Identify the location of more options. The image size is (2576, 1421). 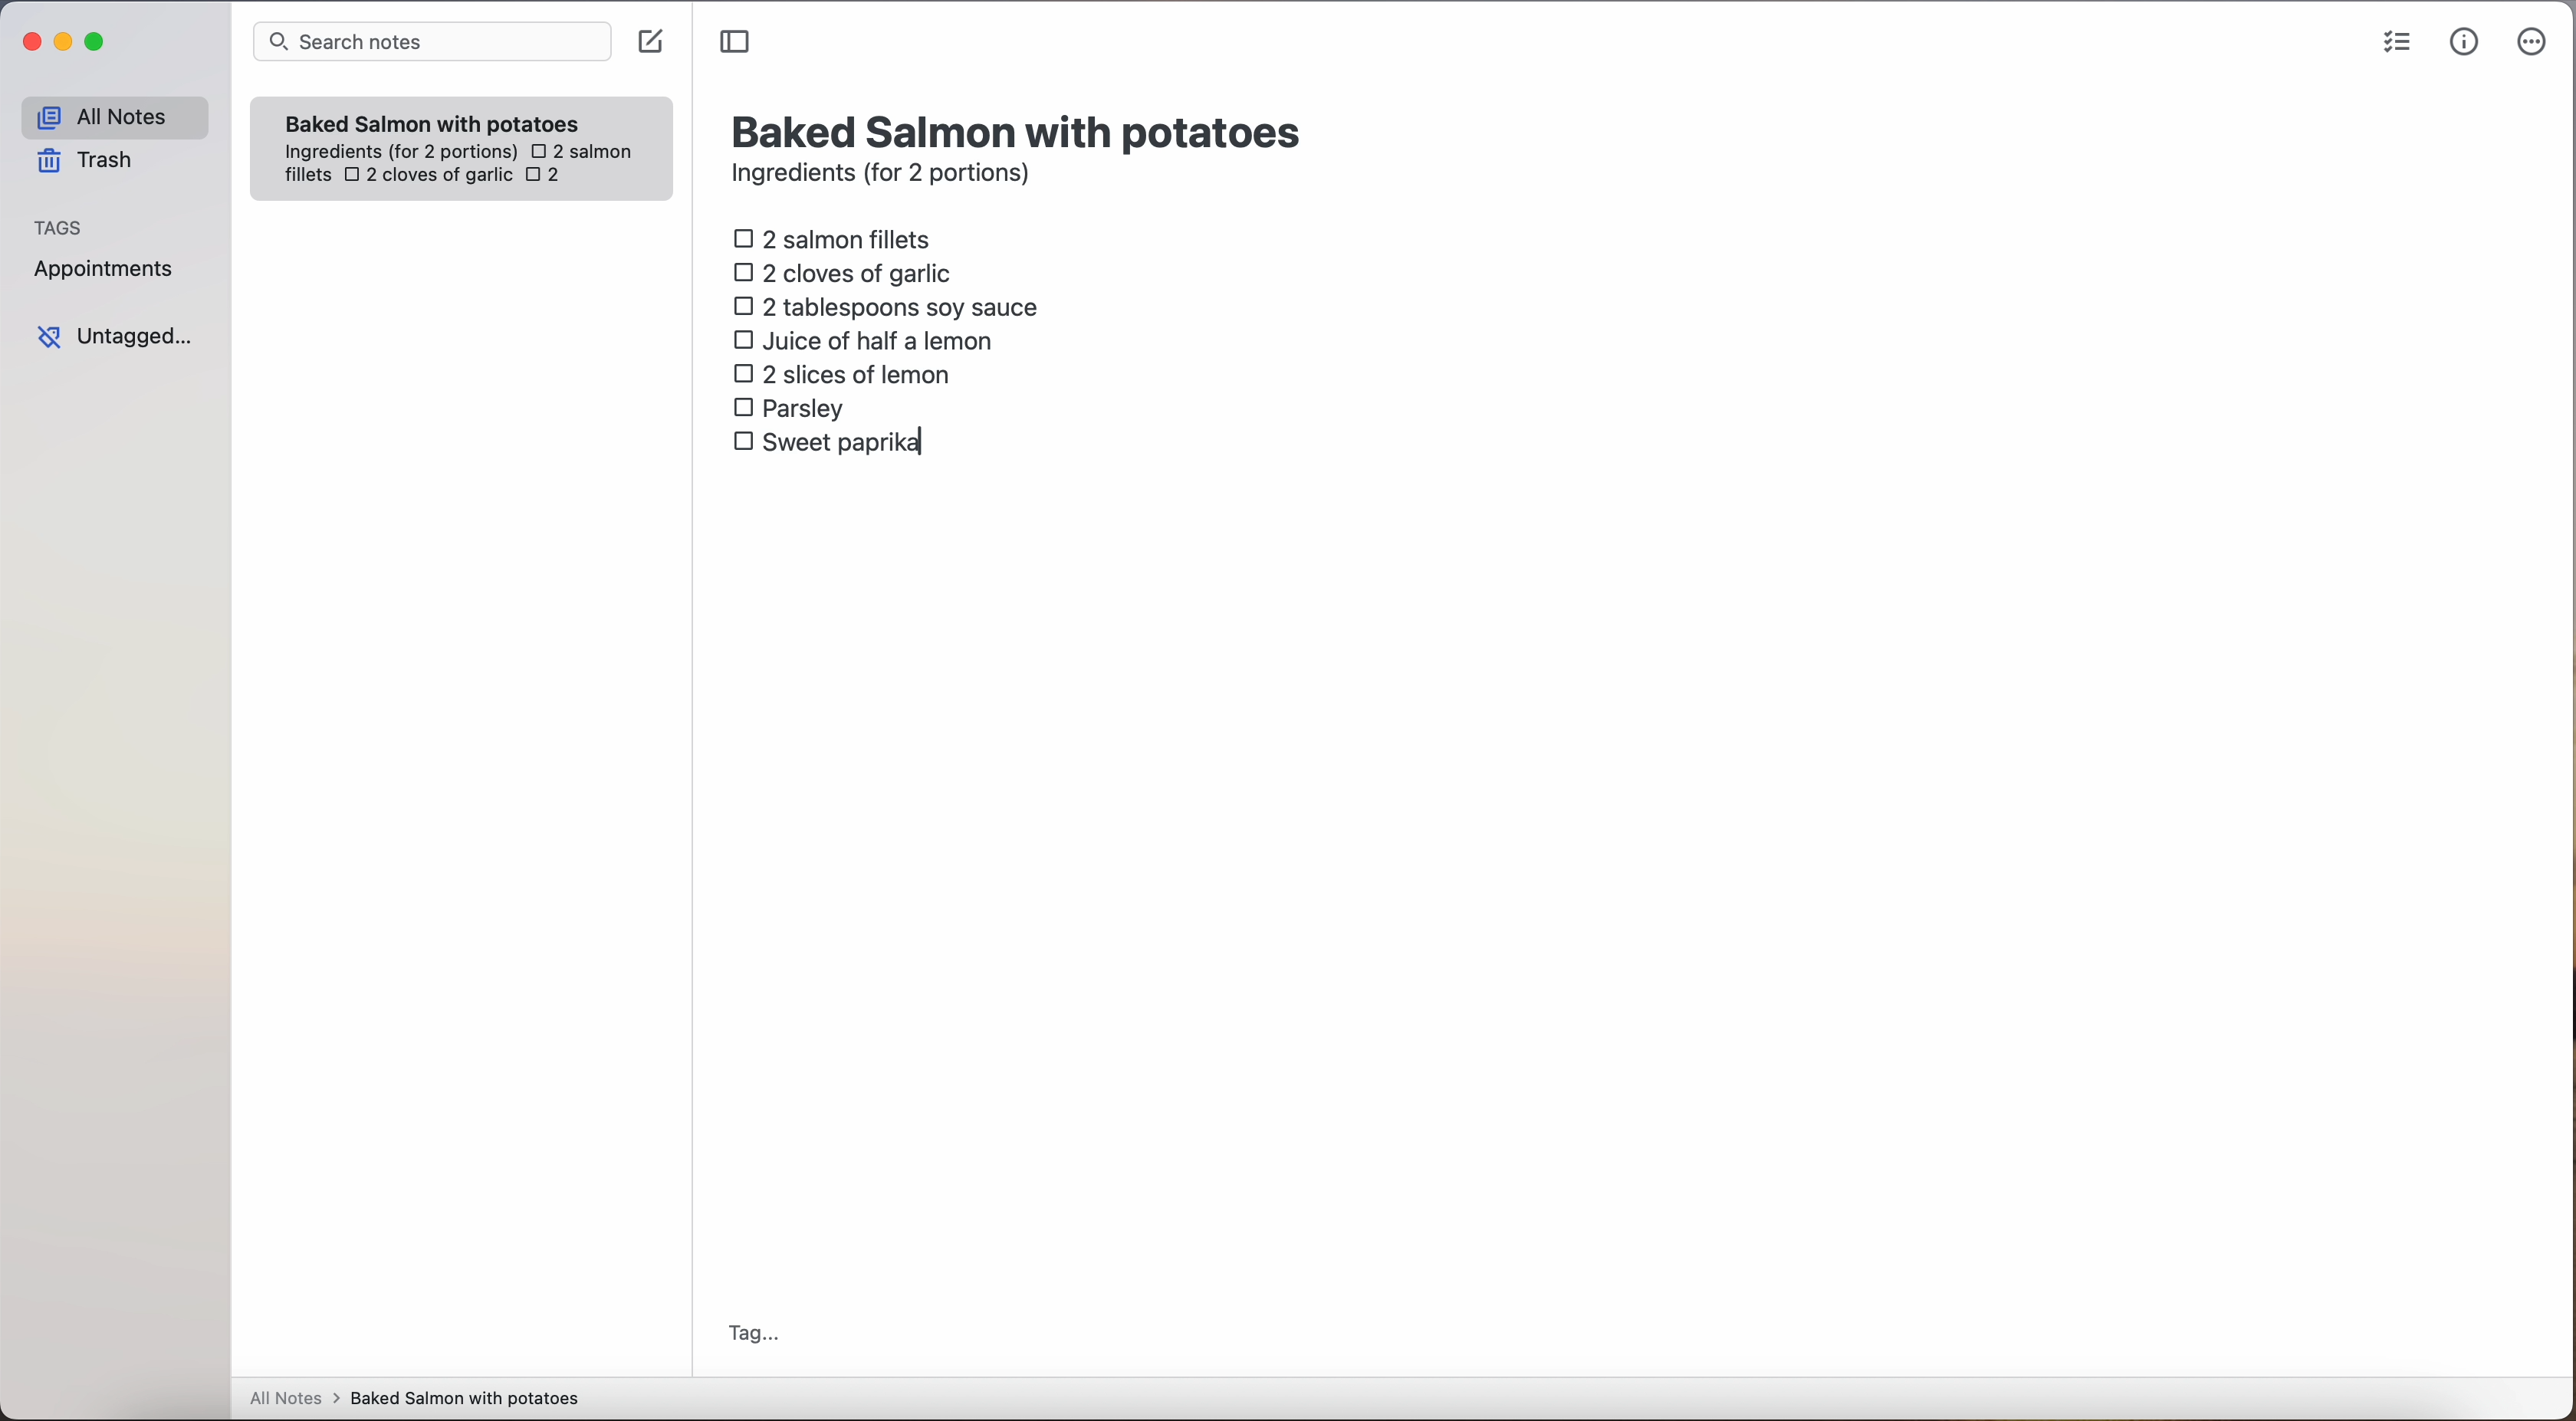
(2536, 43).